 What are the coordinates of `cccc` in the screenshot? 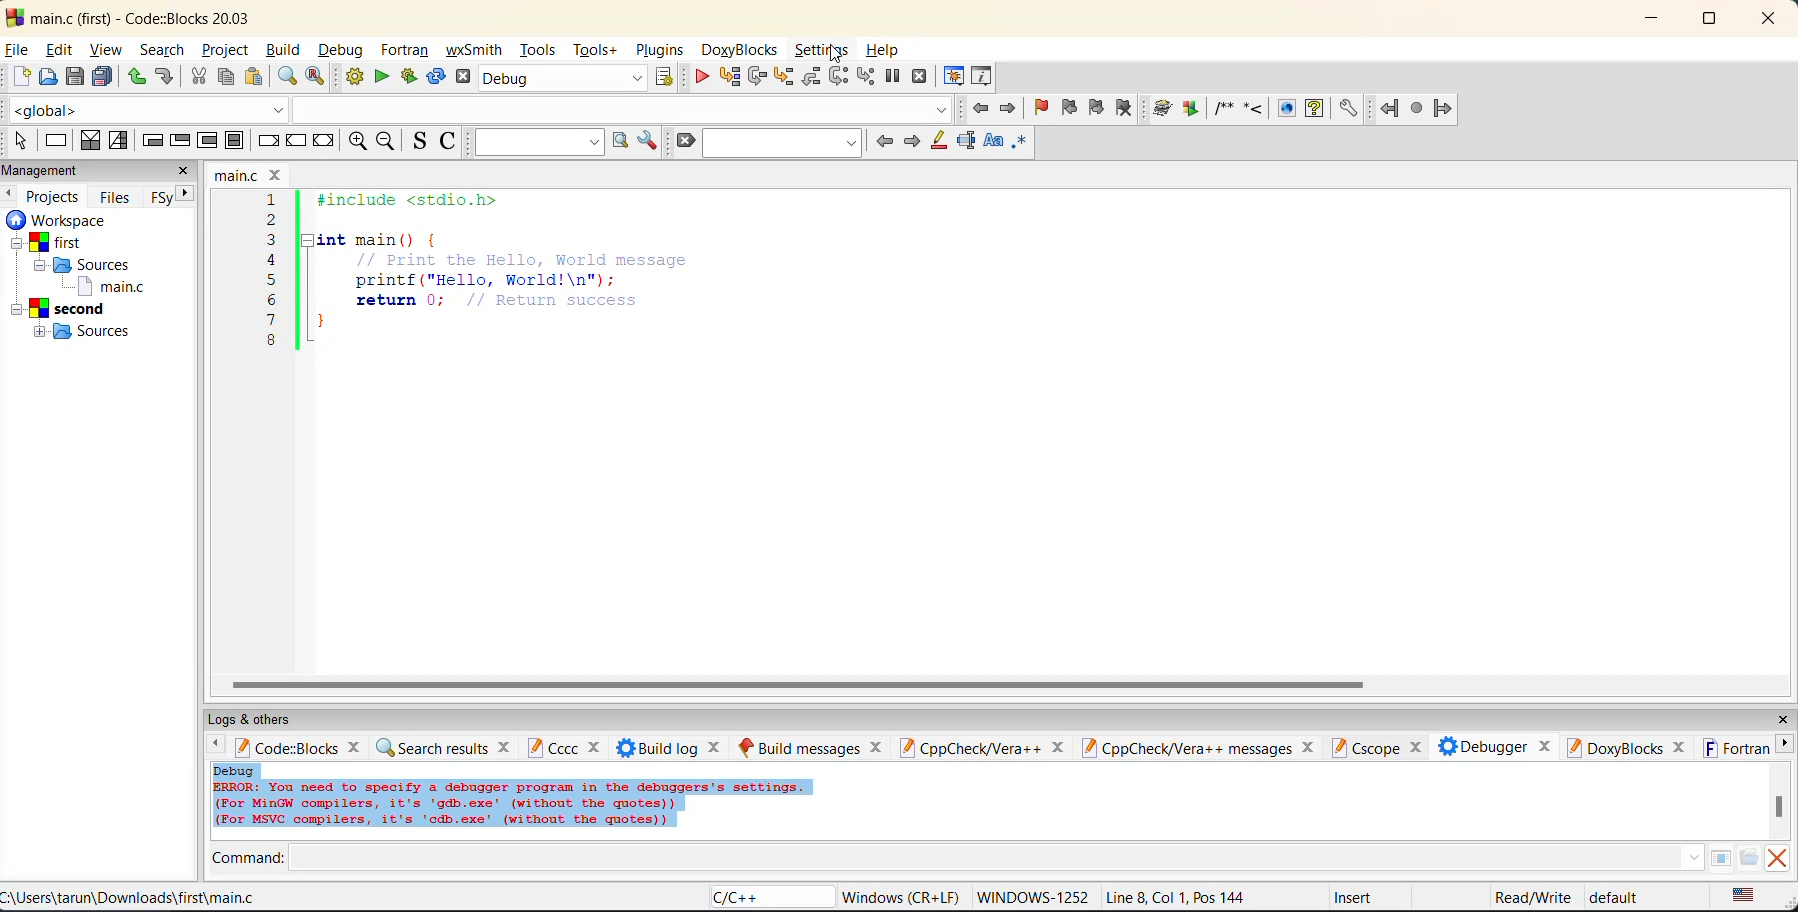 It's located at (564, 747).